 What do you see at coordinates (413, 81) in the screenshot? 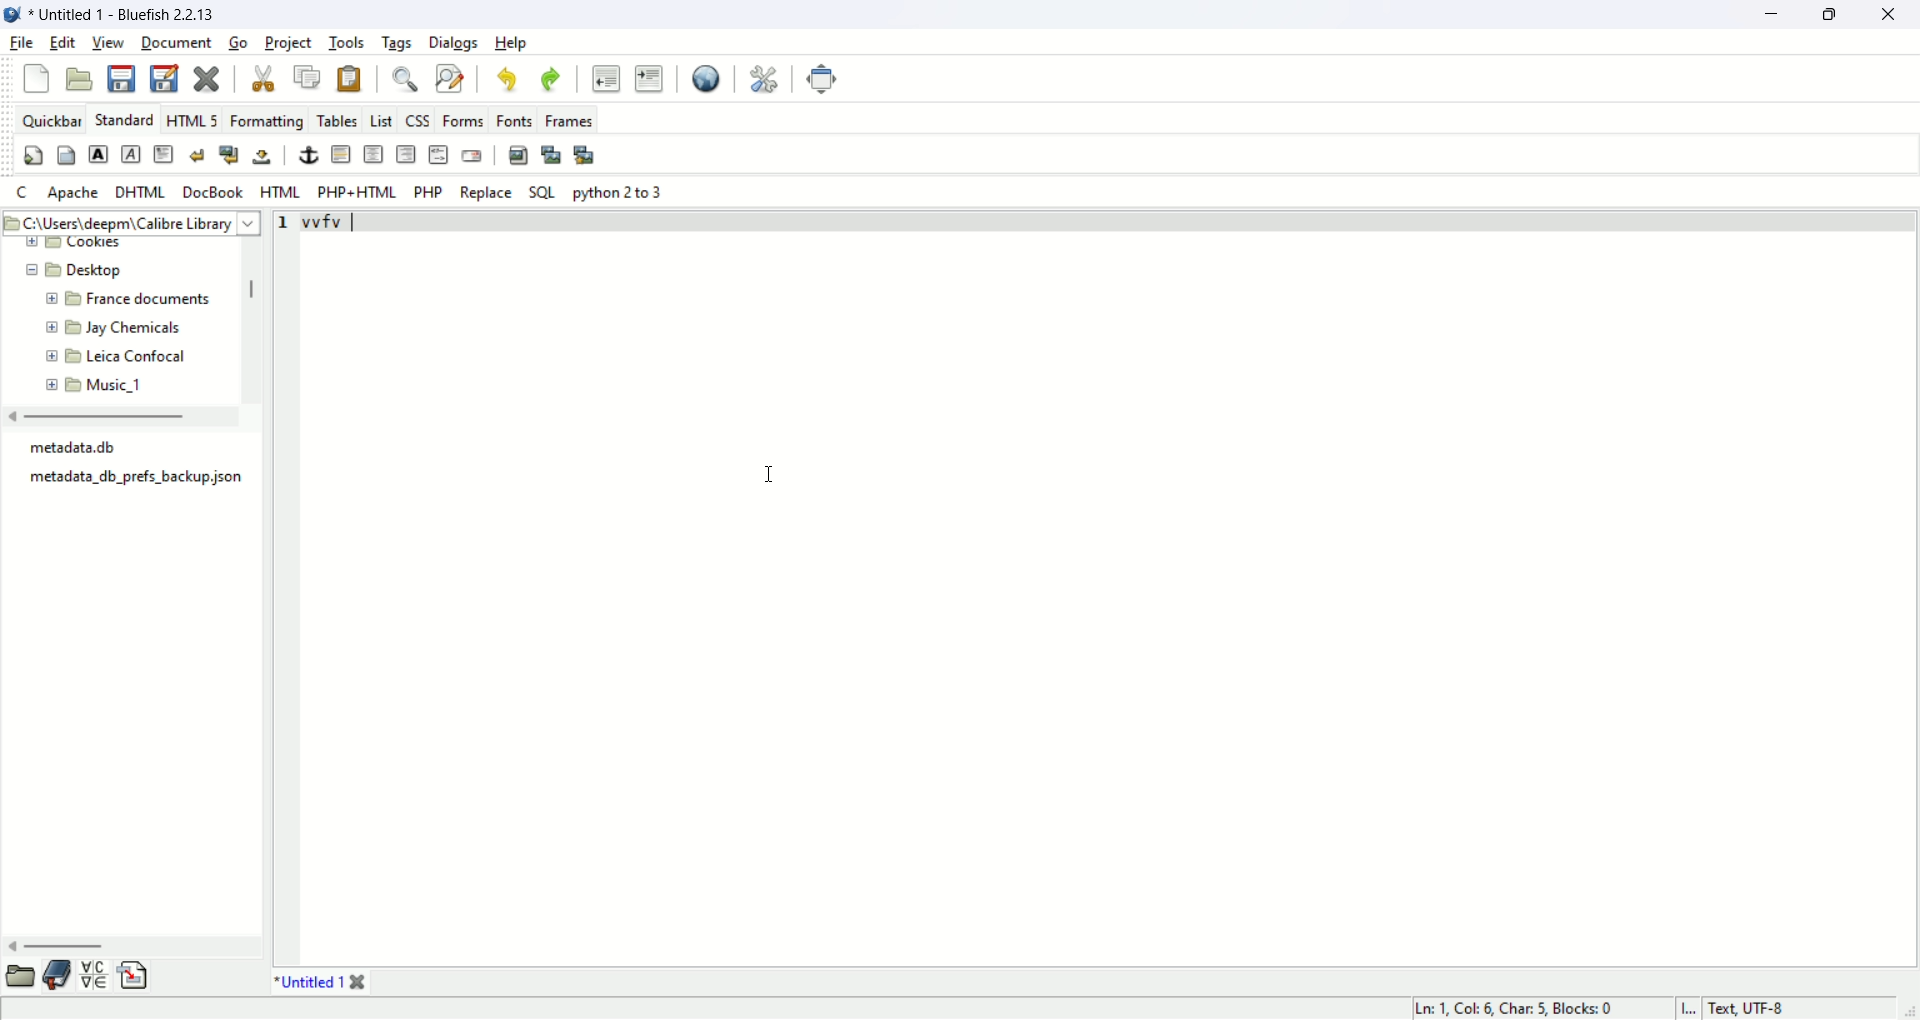
I see `find` at bounding box center [413, 81].